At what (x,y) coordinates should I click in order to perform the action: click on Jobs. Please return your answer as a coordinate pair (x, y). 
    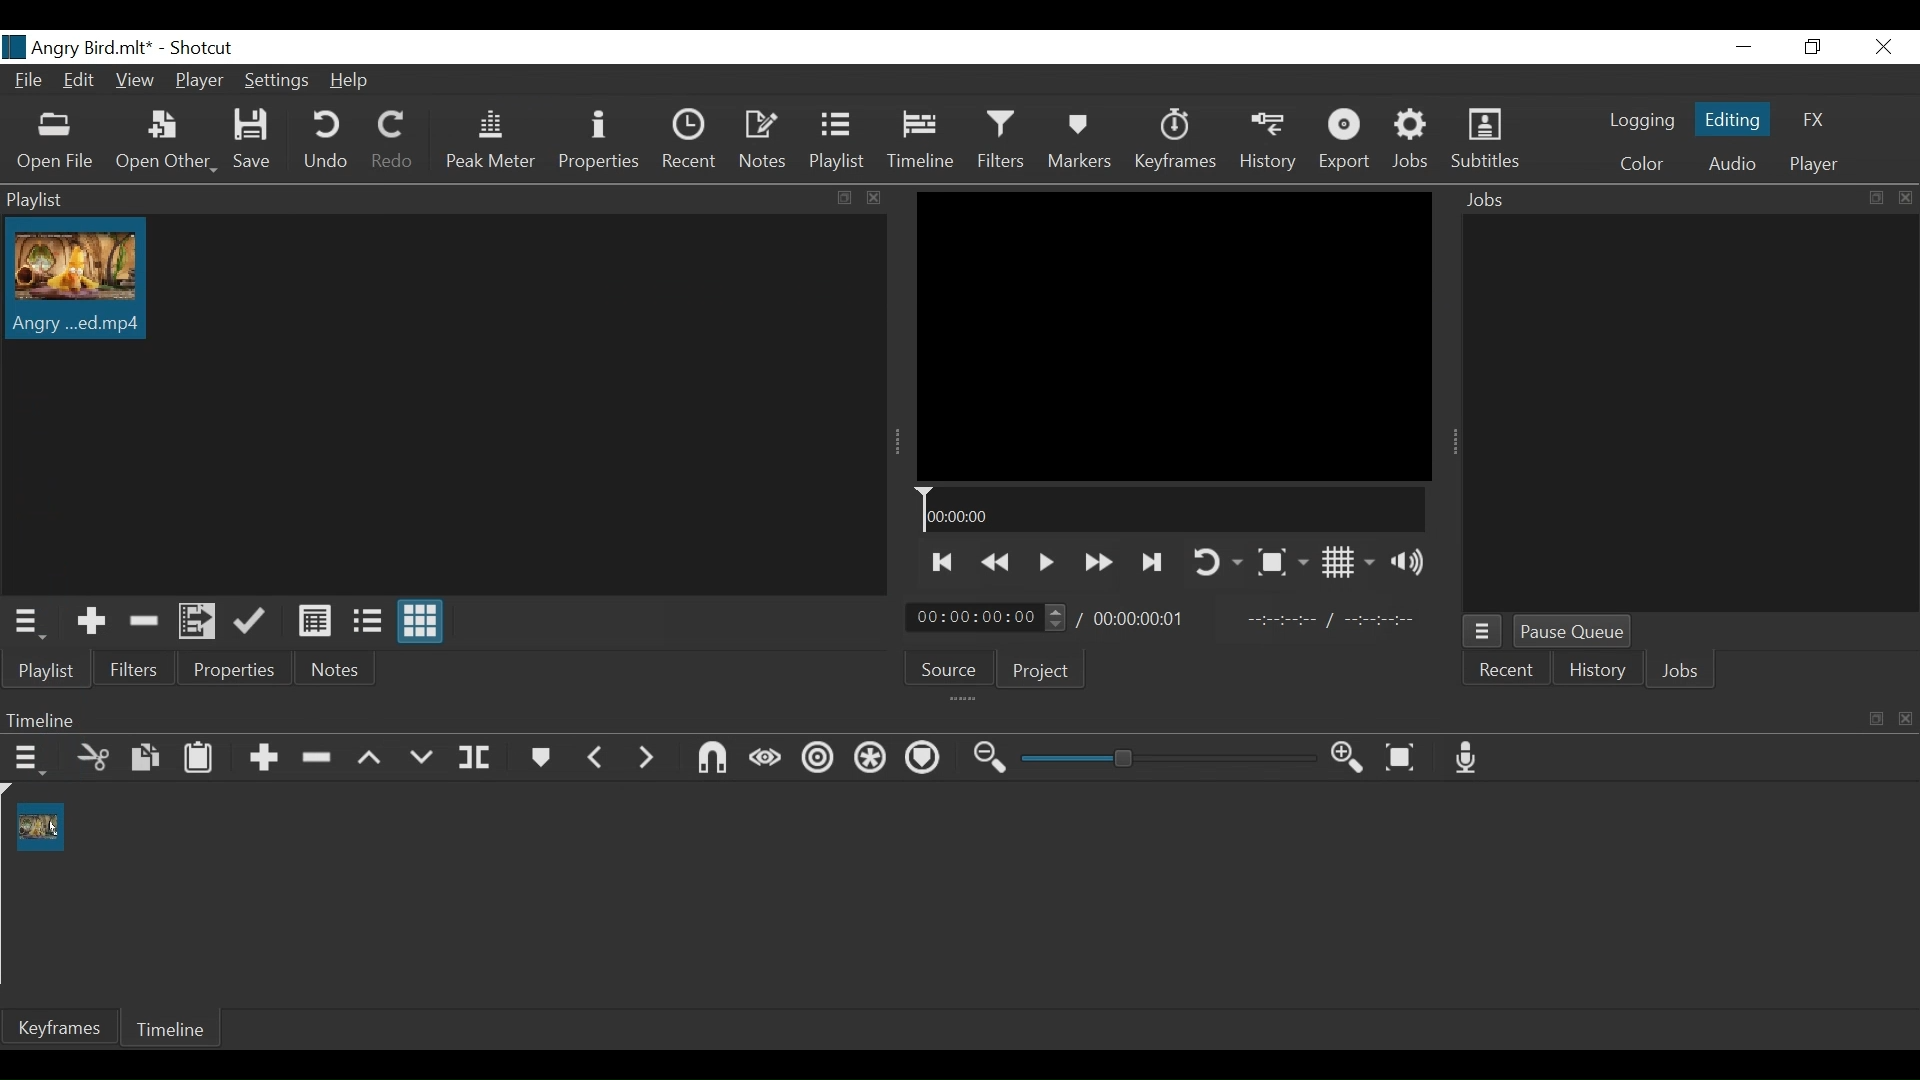
    Looking at the image, I should click on (1682, 672).